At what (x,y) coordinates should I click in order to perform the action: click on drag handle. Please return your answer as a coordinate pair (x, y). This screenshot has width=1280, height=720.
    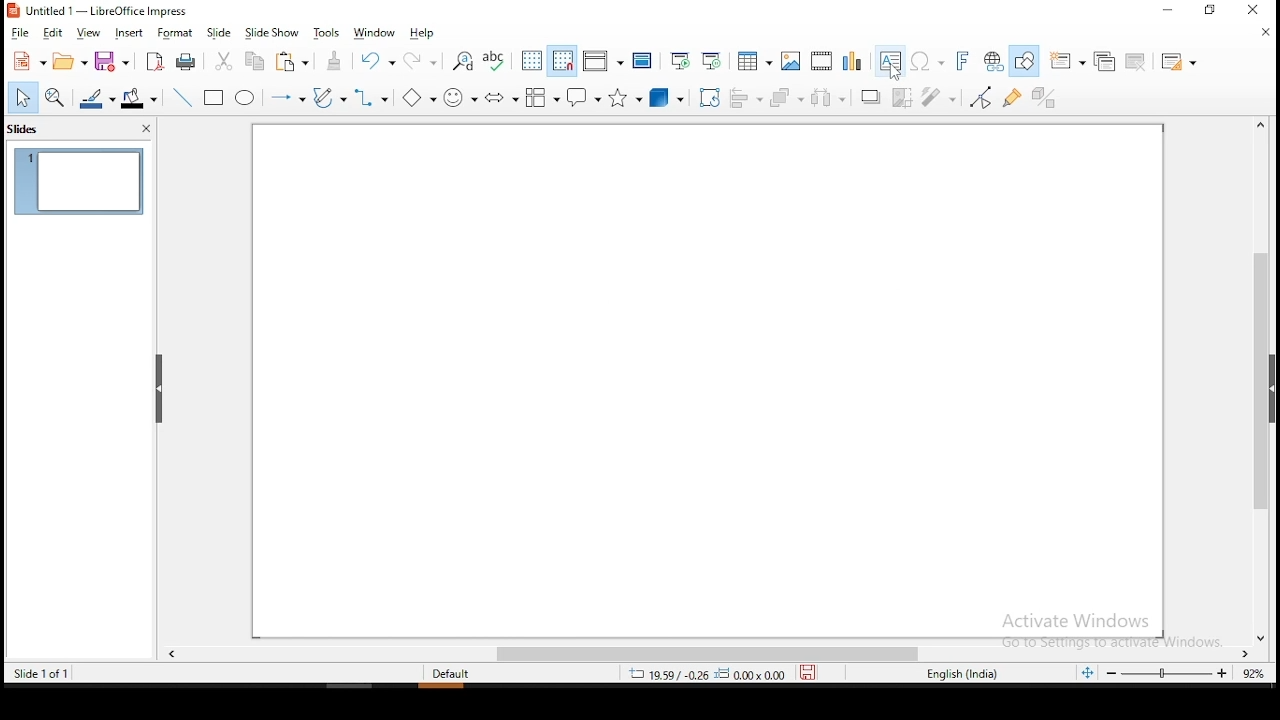
    Looking at the image, I should click on (162, 391).